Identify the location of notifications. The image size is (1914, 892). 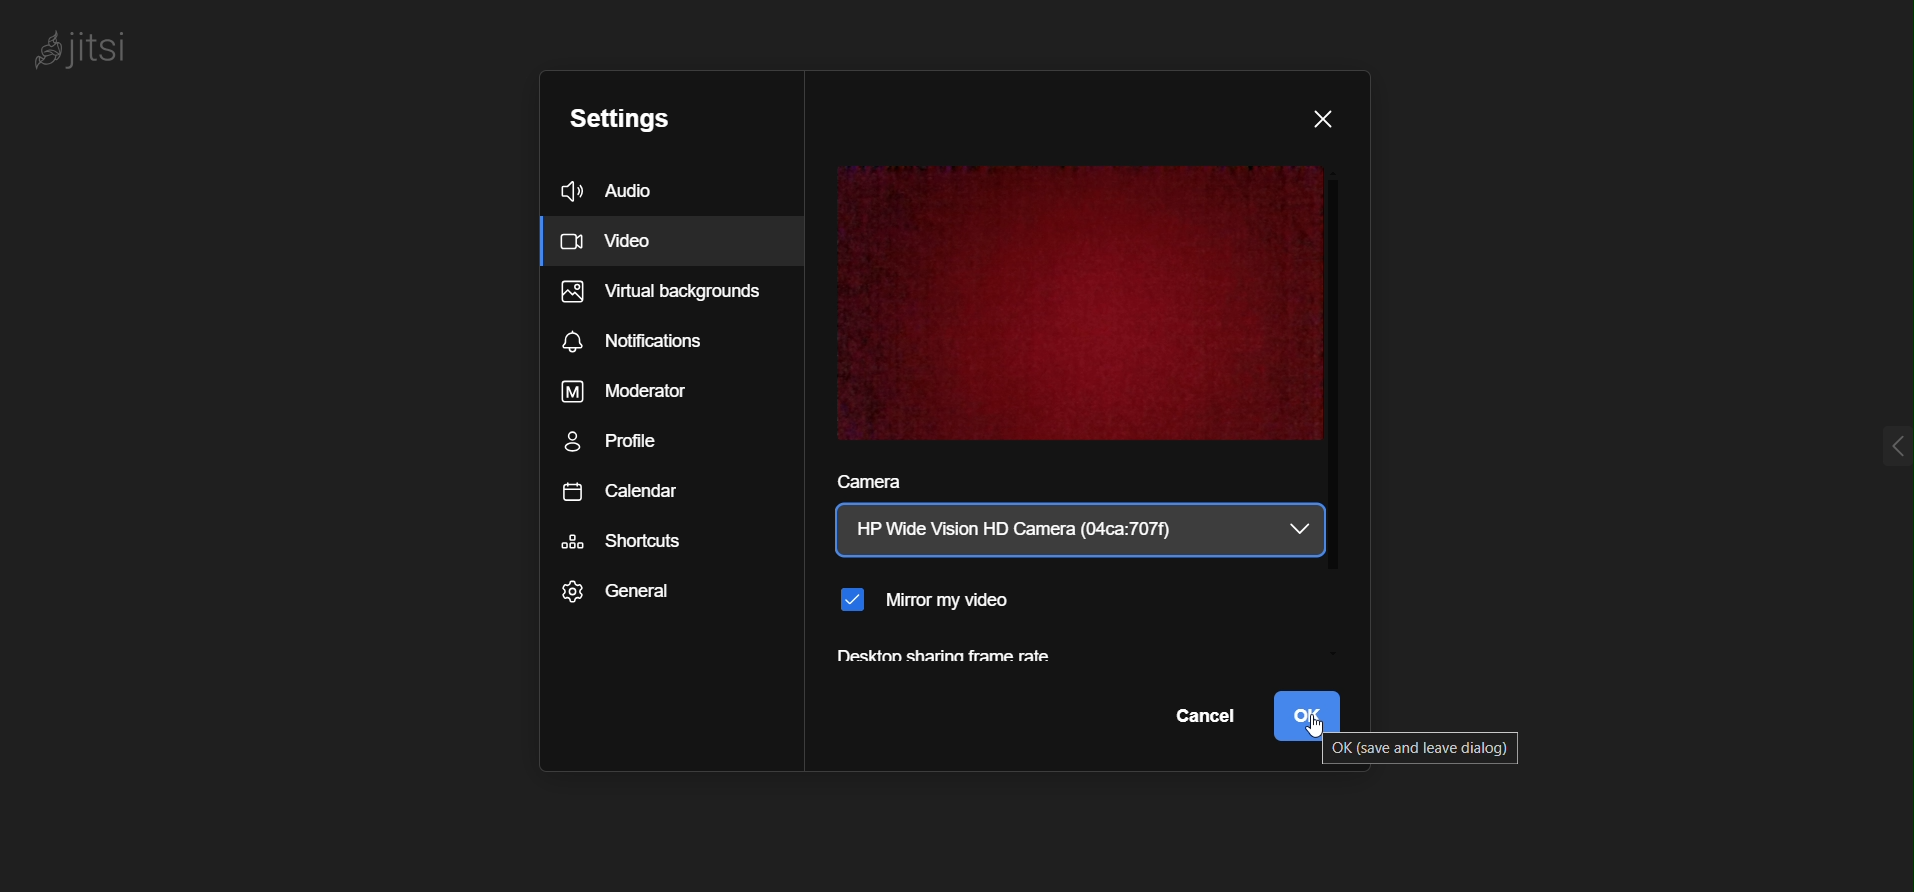
(649, 341).